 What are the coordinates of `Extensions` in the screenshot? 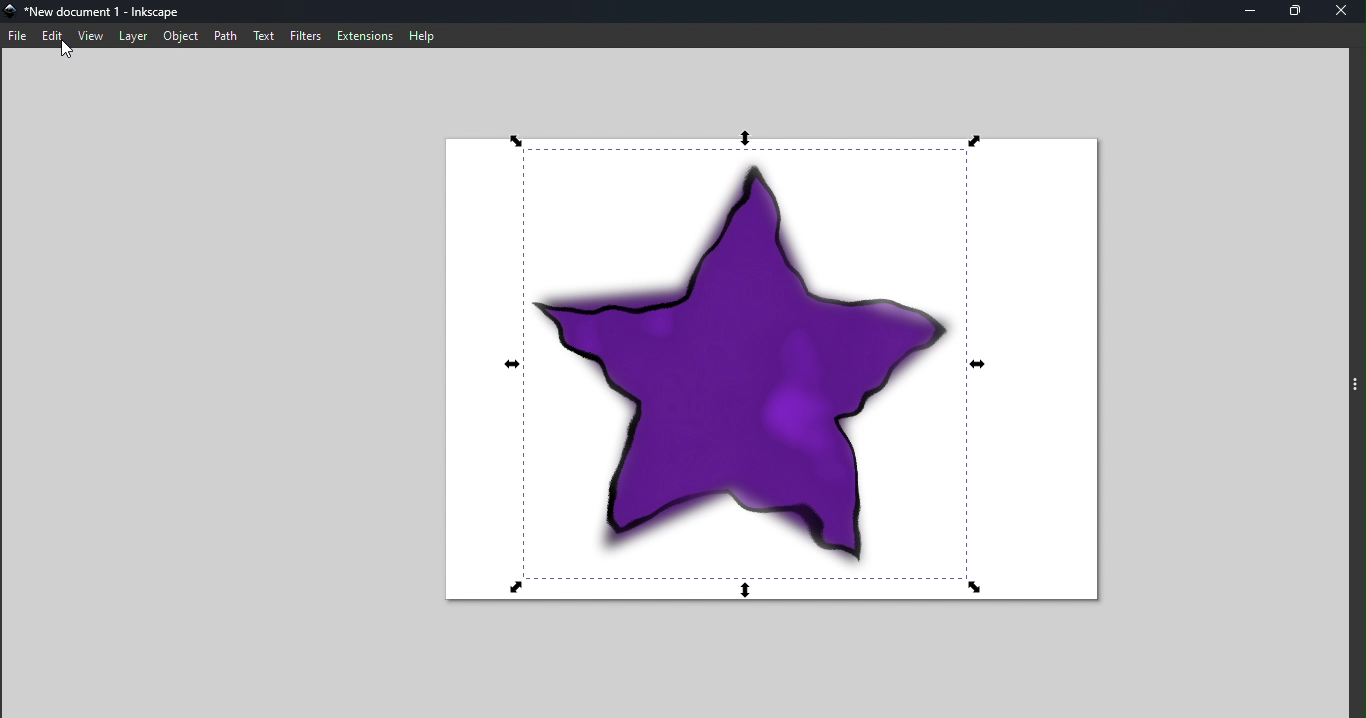 It's located at (364, 36).